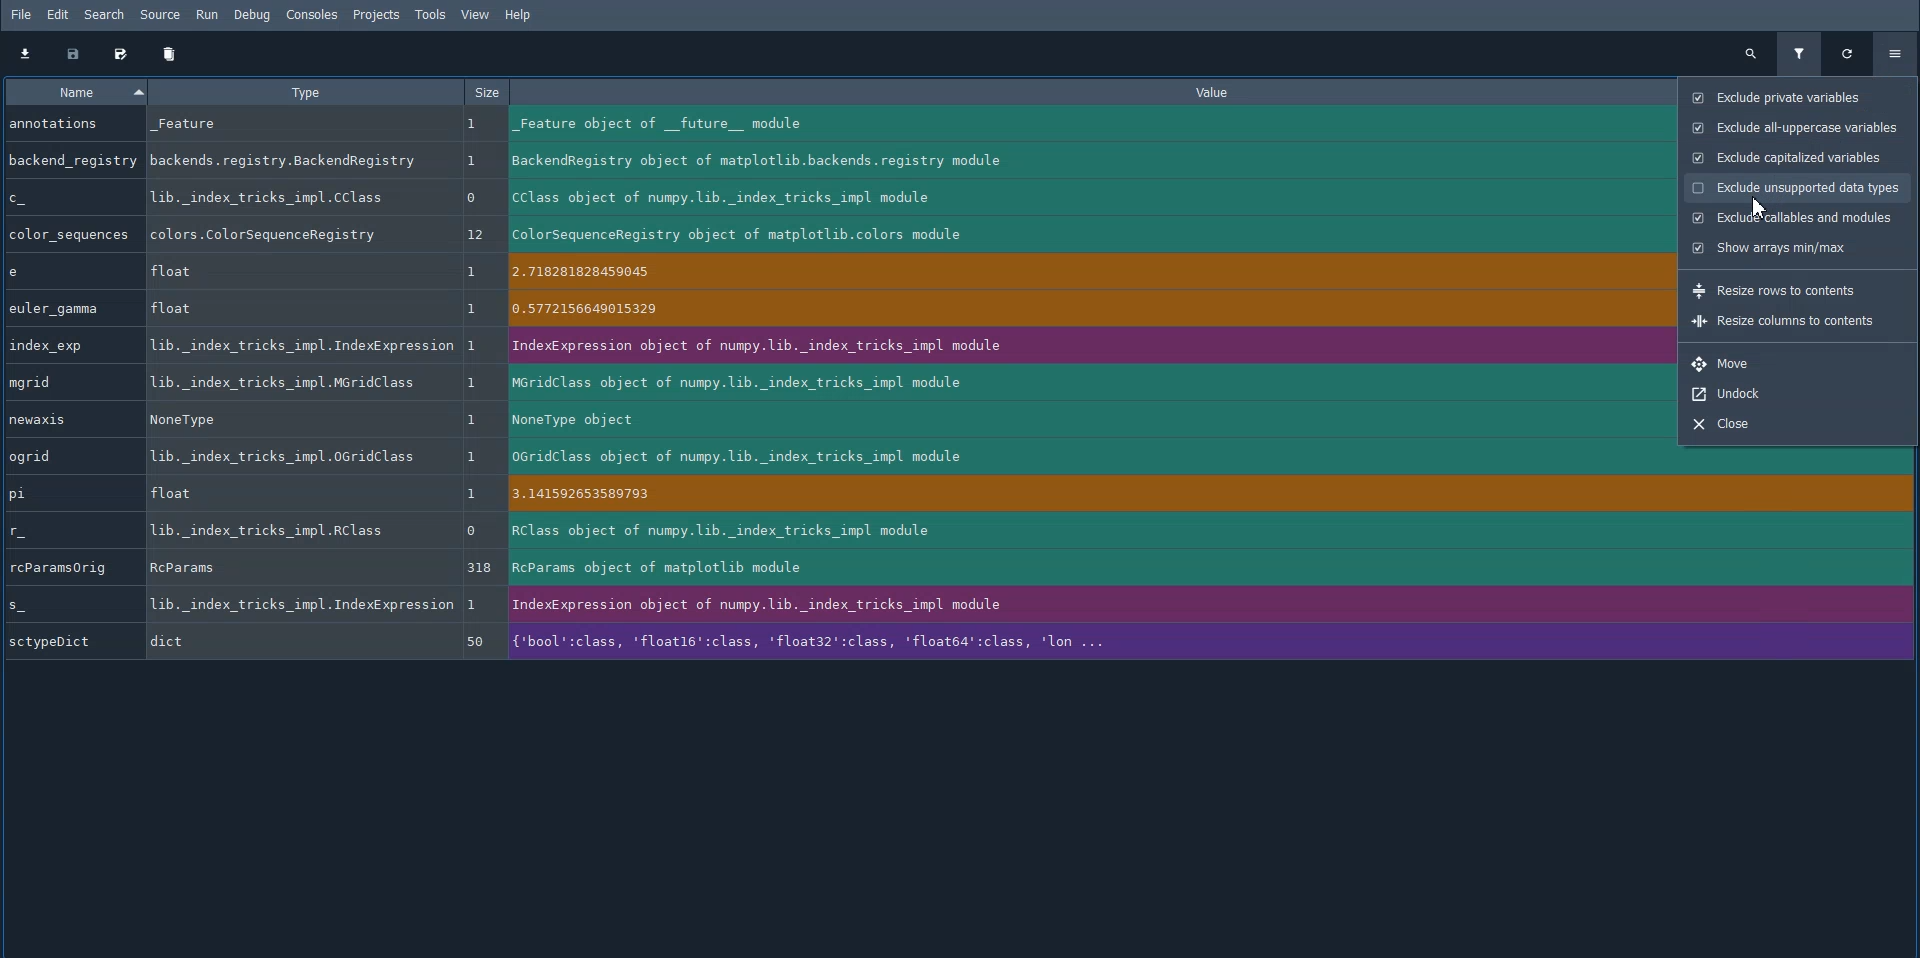 Image resolution: width=1920 pixels, height=958 pixels. I want to click on Exclude unstopped data type, so click(1795, 187).